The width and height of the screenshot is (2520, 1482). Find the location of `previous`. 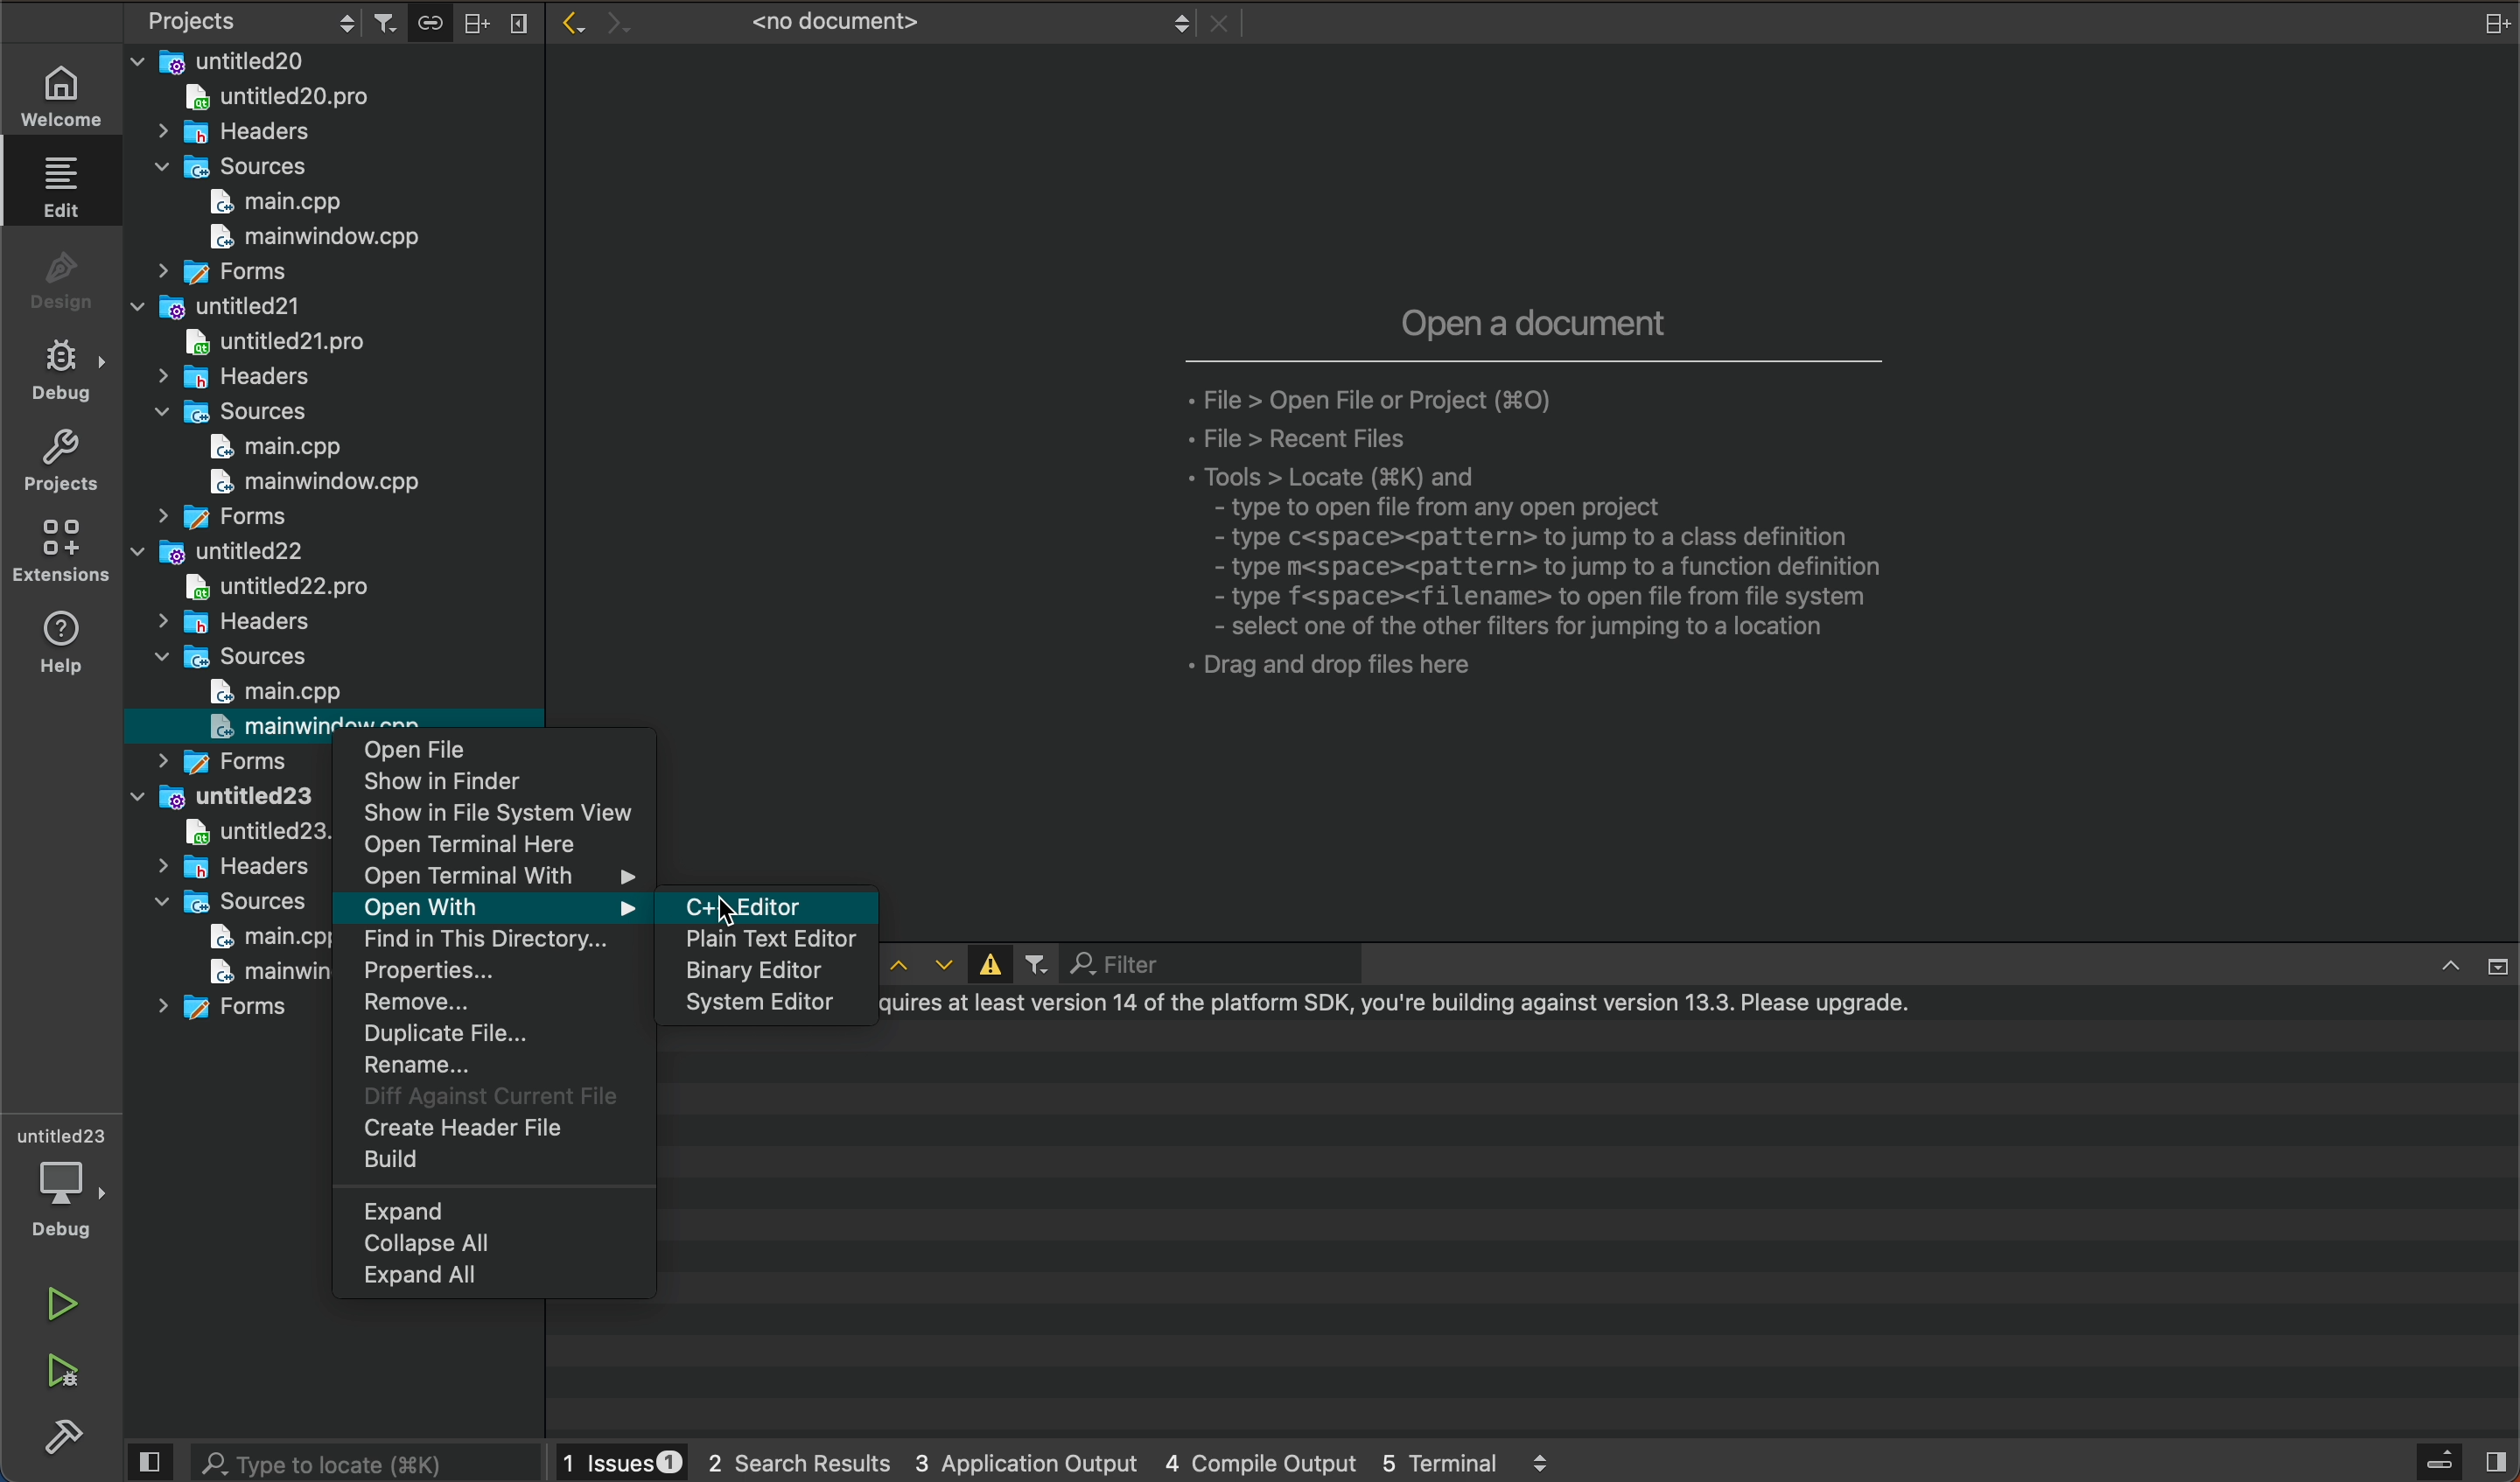

previous is located at coordinates (568, 22).